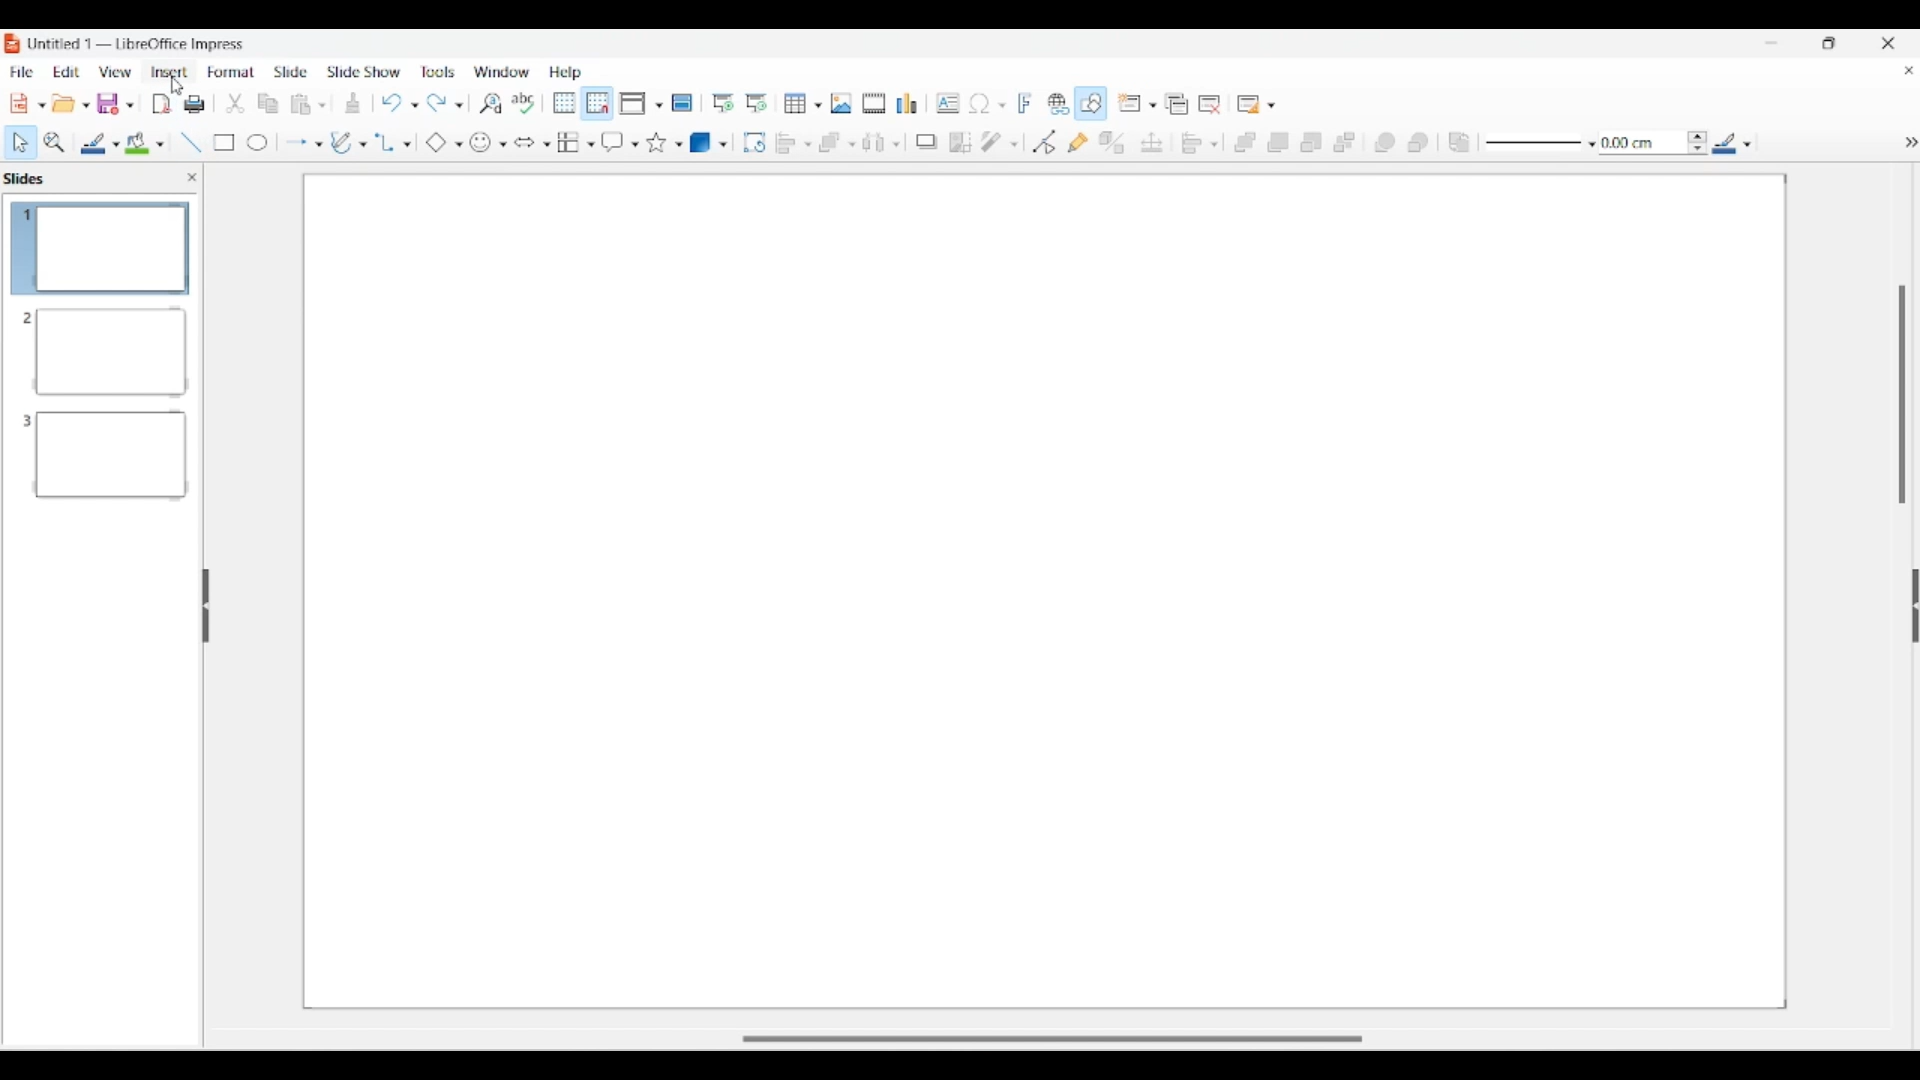 The height and width of the screenshot is (1080, 1920). What do you see at coordinates (1541, 144) in the screenshot?
I see `Line style options` at bounding box center [1541, 144].